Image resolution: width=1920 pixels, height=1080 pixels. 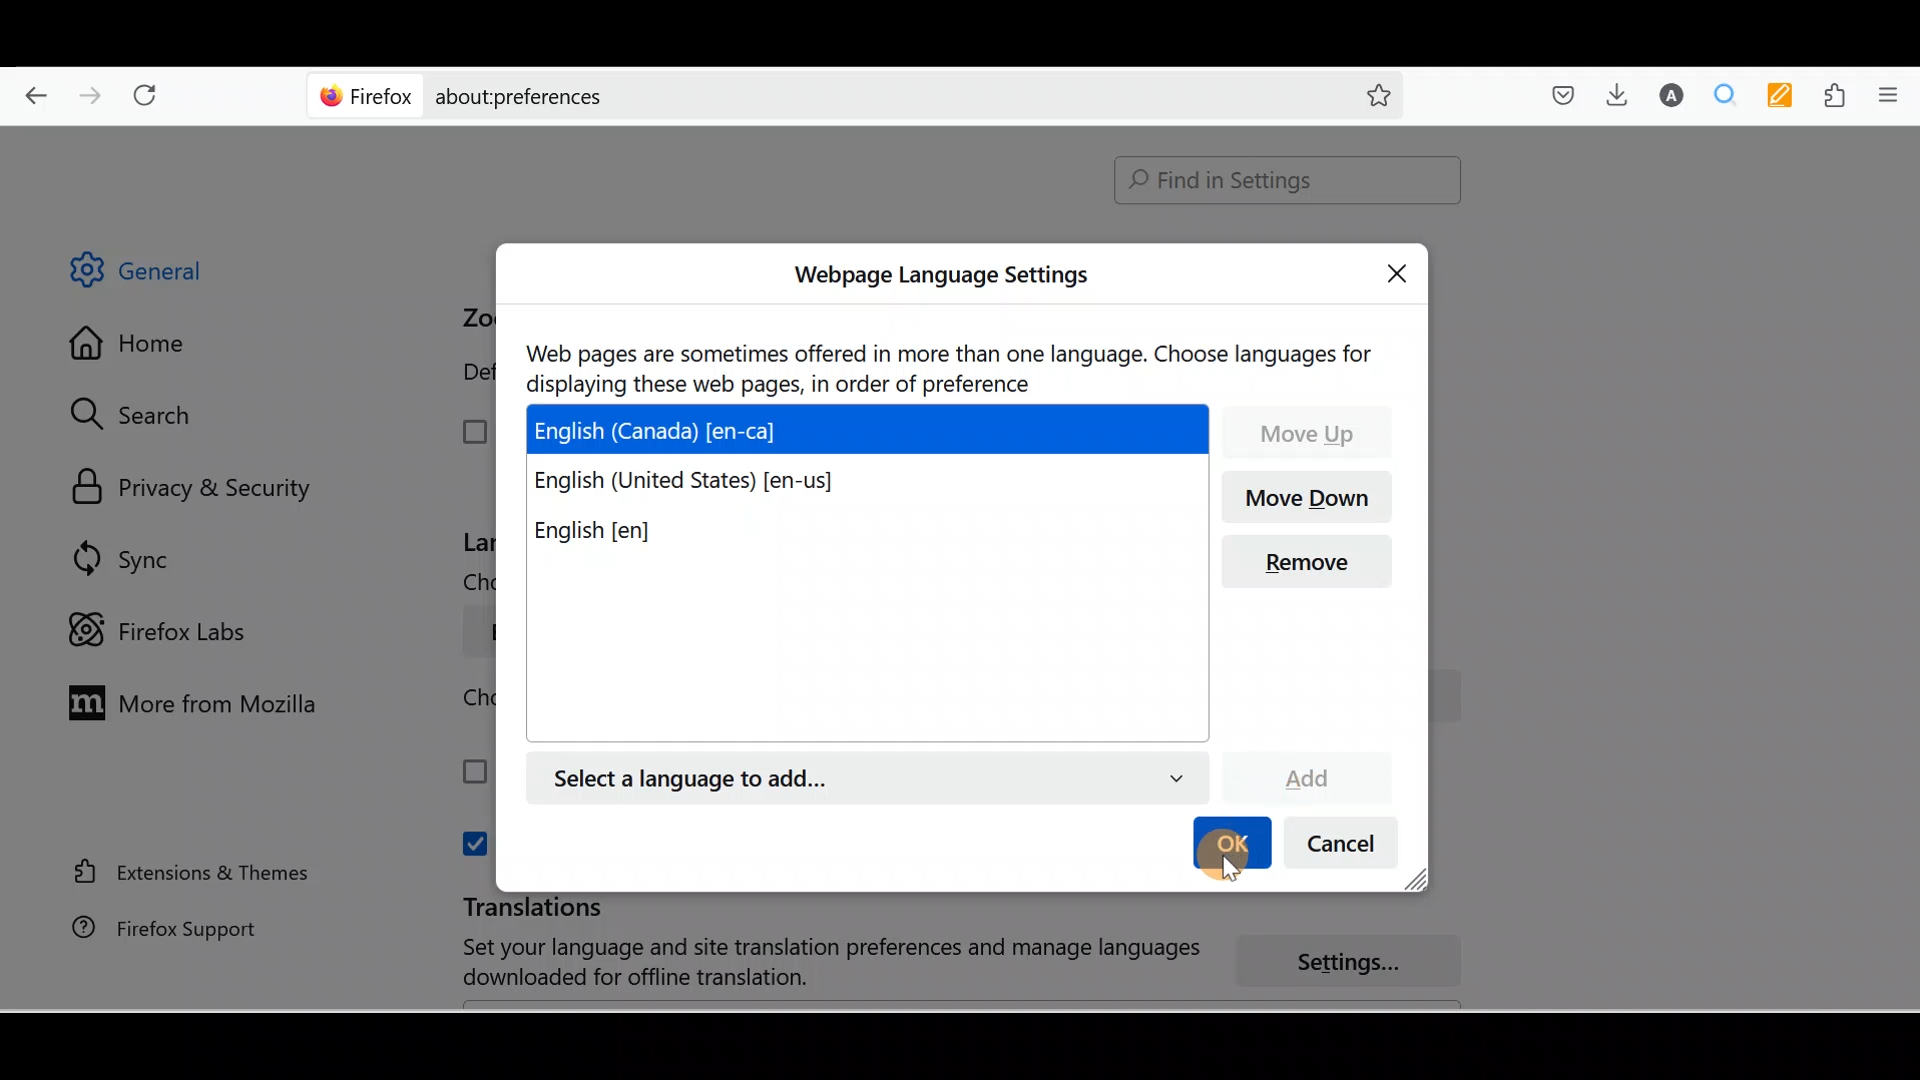 I want to click on Move up, so click(x=1309, y=431).